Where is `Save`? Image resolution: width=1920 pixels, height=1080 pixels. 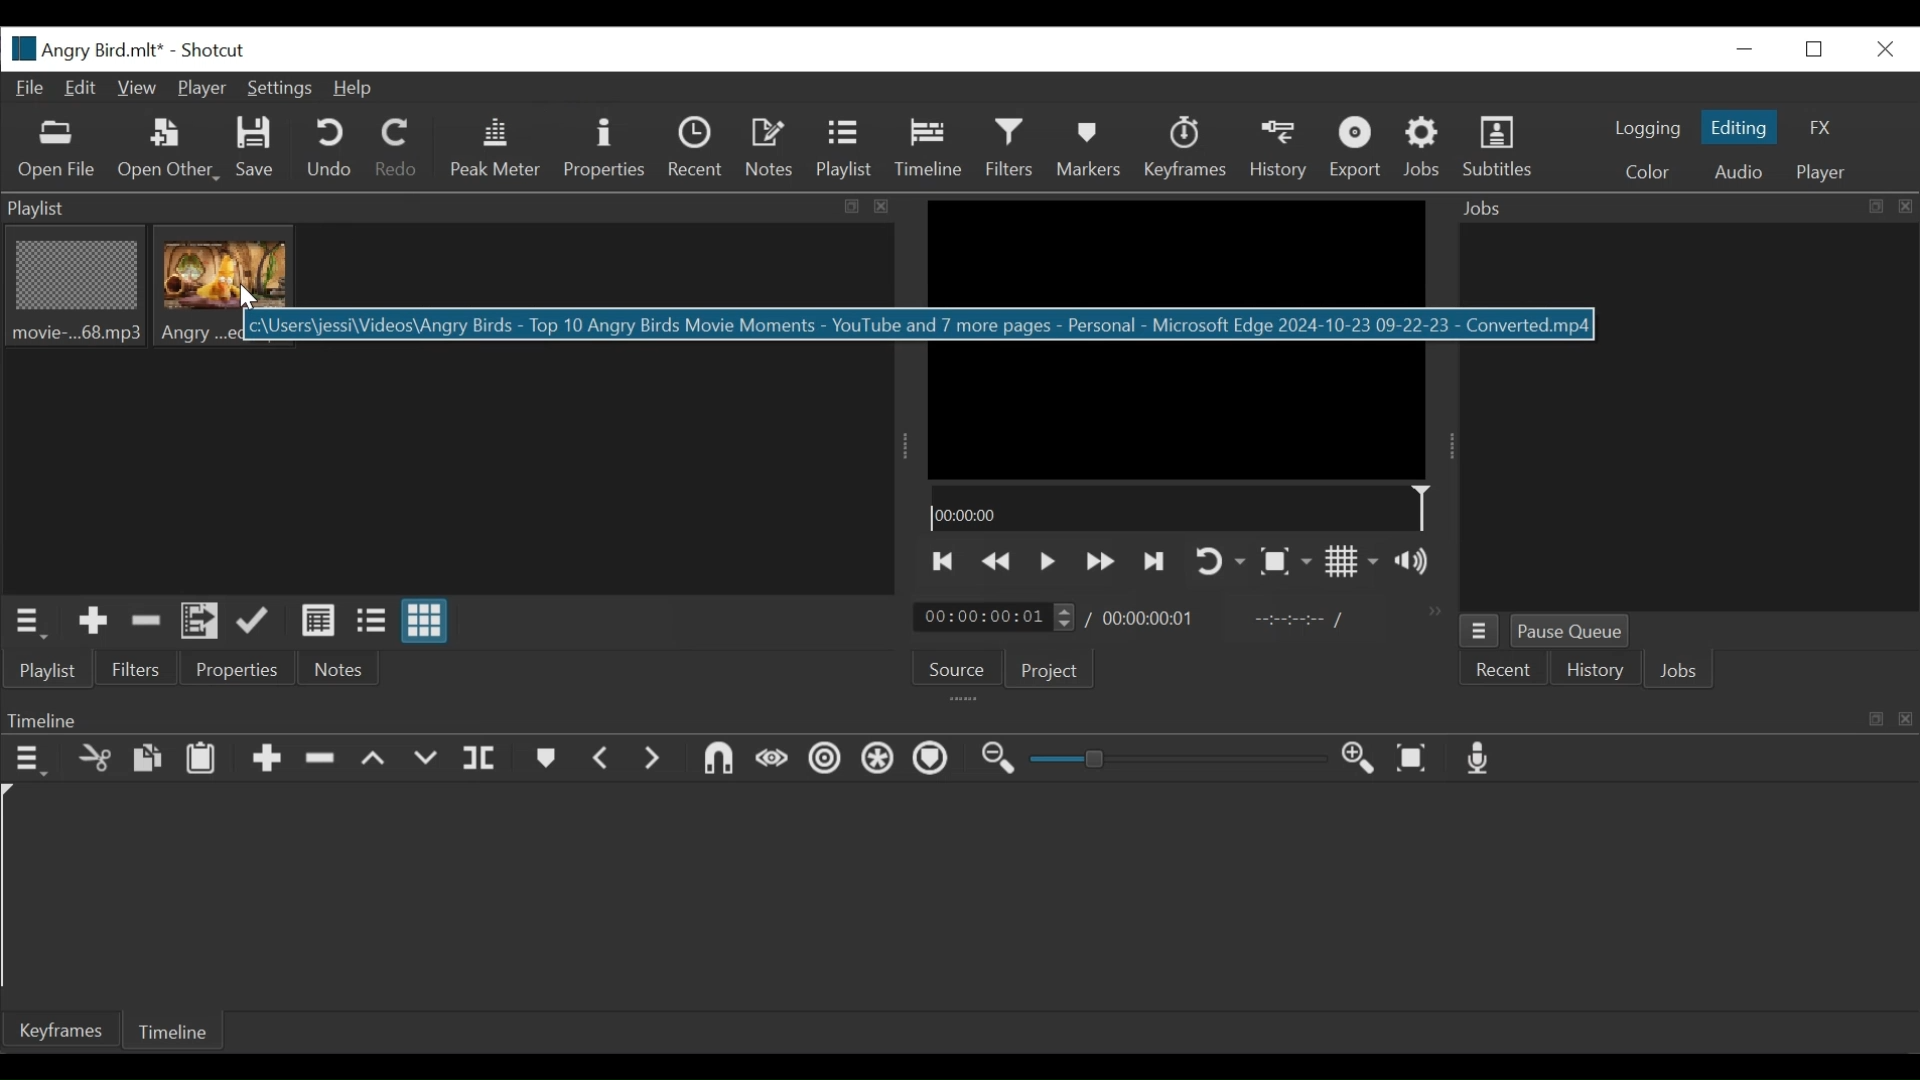 Save is located at coordinates (259, 151).